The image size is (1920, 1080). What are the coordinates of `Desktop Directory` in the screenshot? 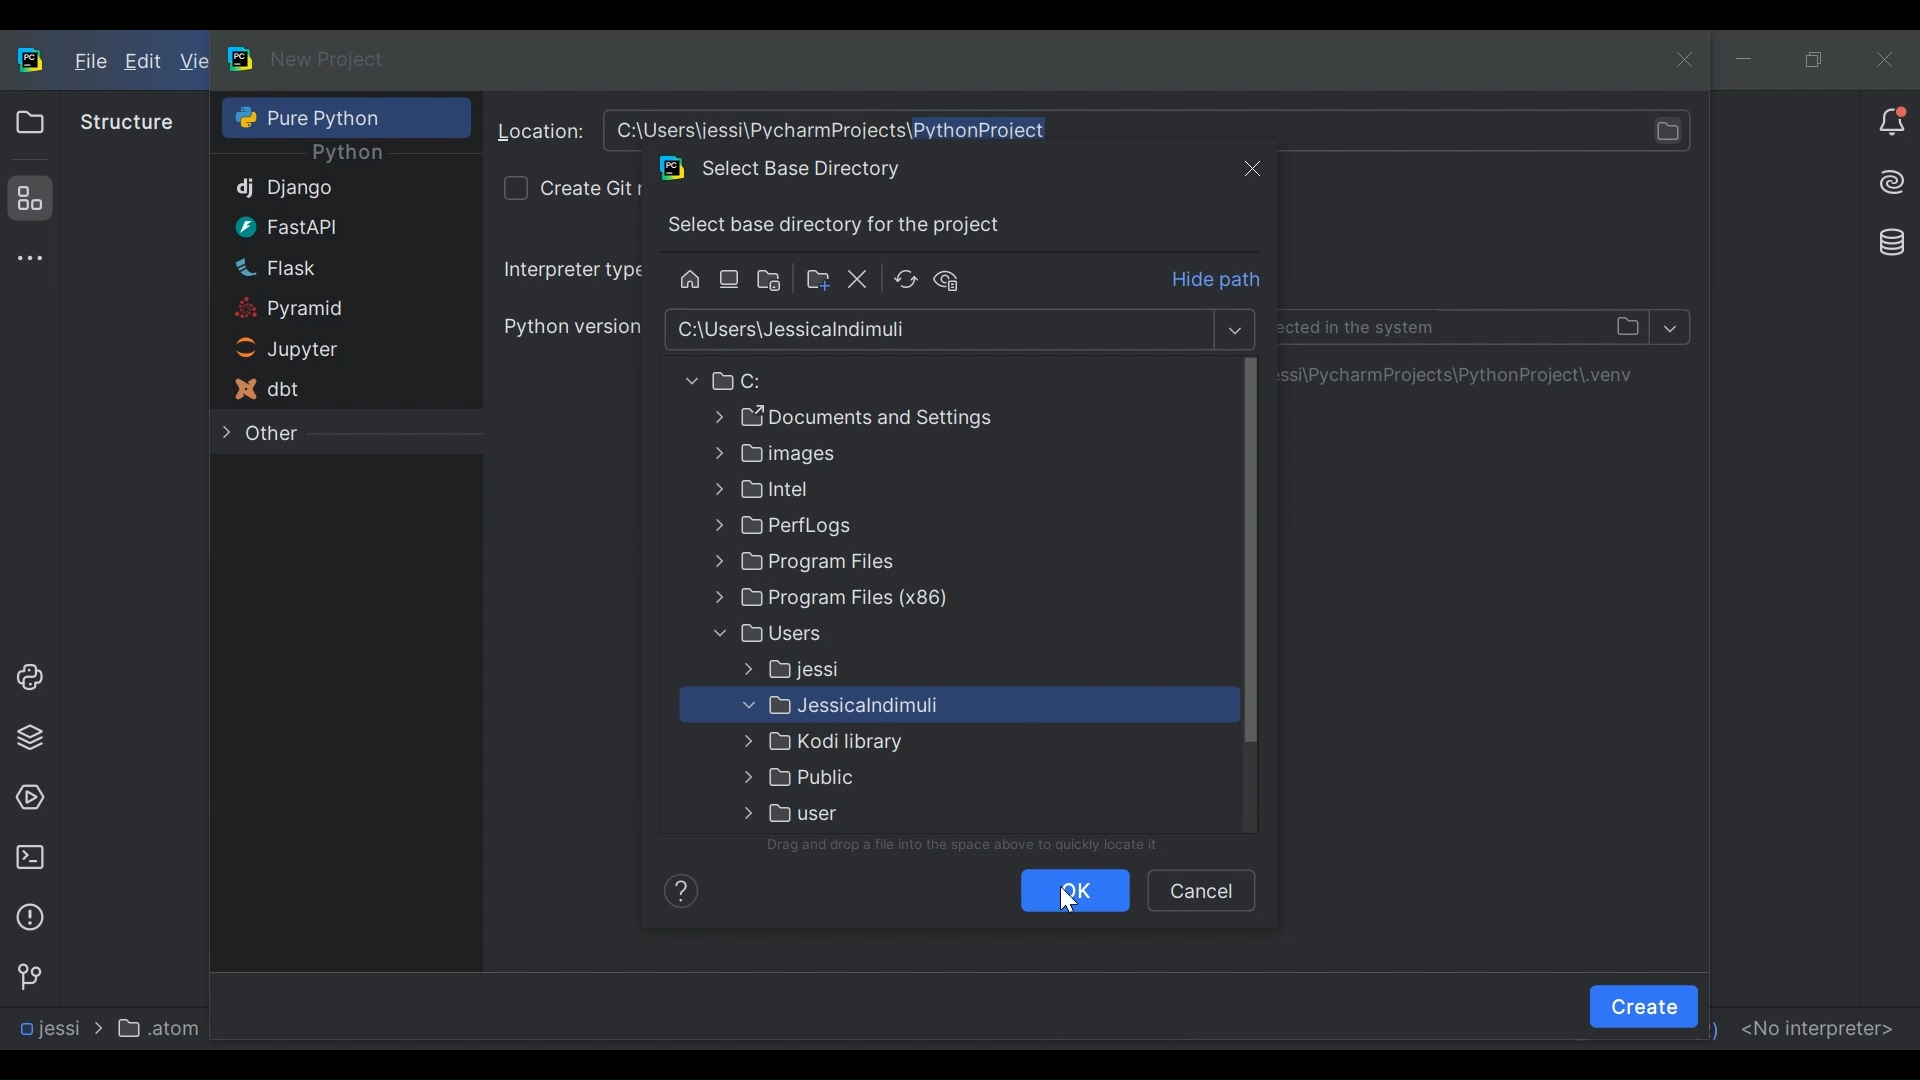 It's located at (731, 280).